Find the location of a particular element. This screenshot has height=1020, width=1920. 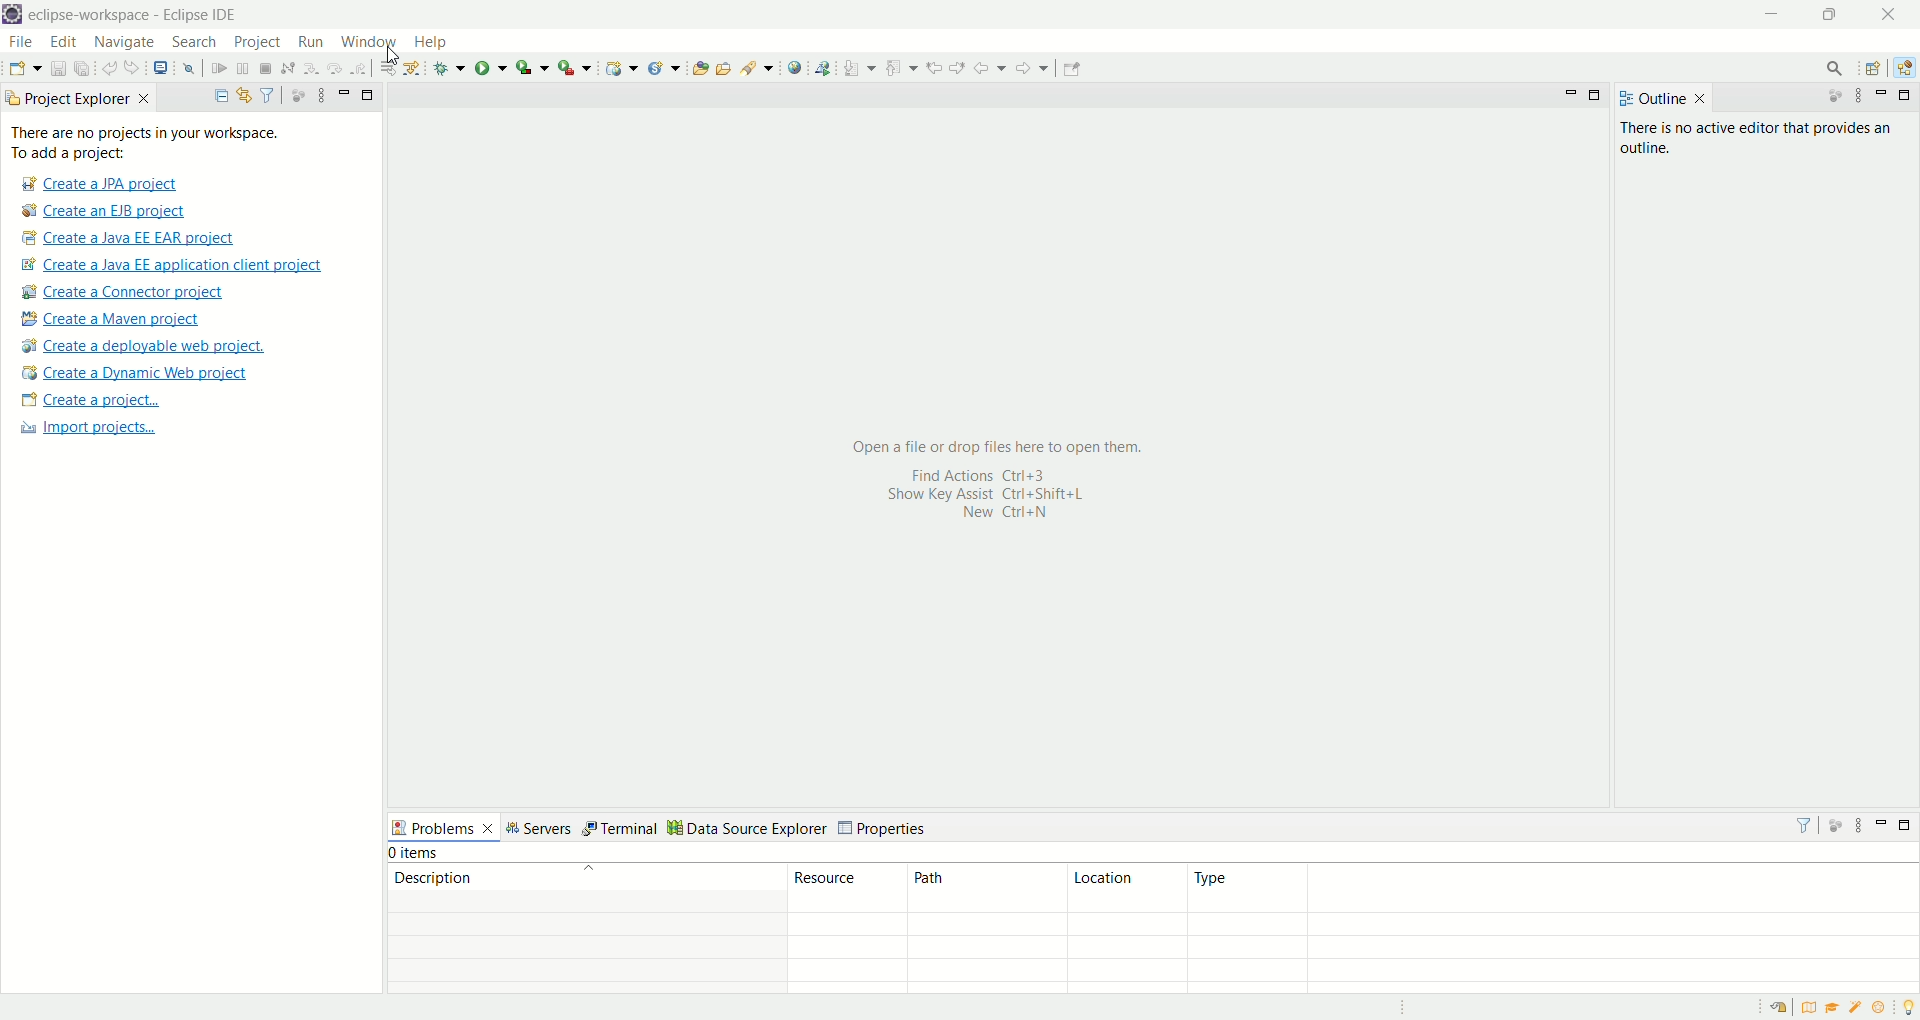

view menu is located at coordinates (1858, 96).